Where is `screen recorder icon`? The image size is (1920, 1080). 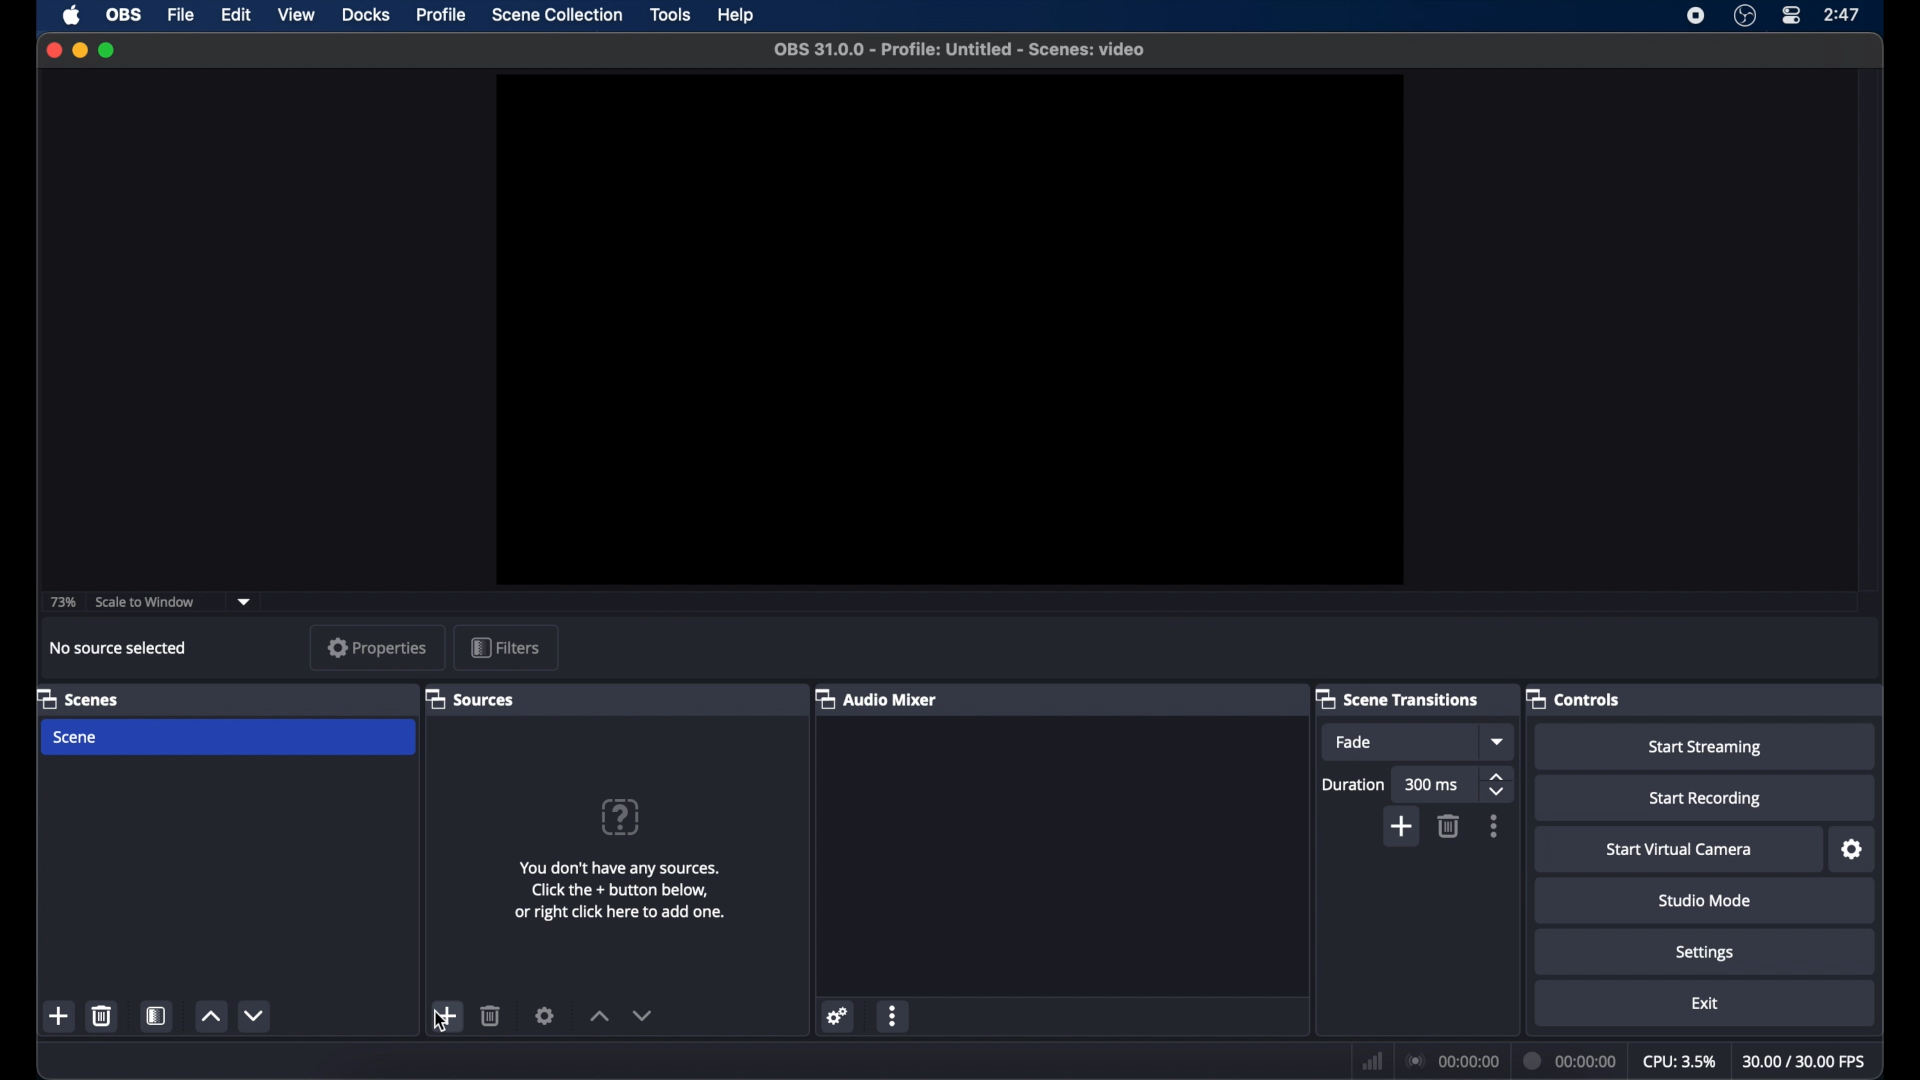 screen recorder icon is located at coordinates (1696, 16).